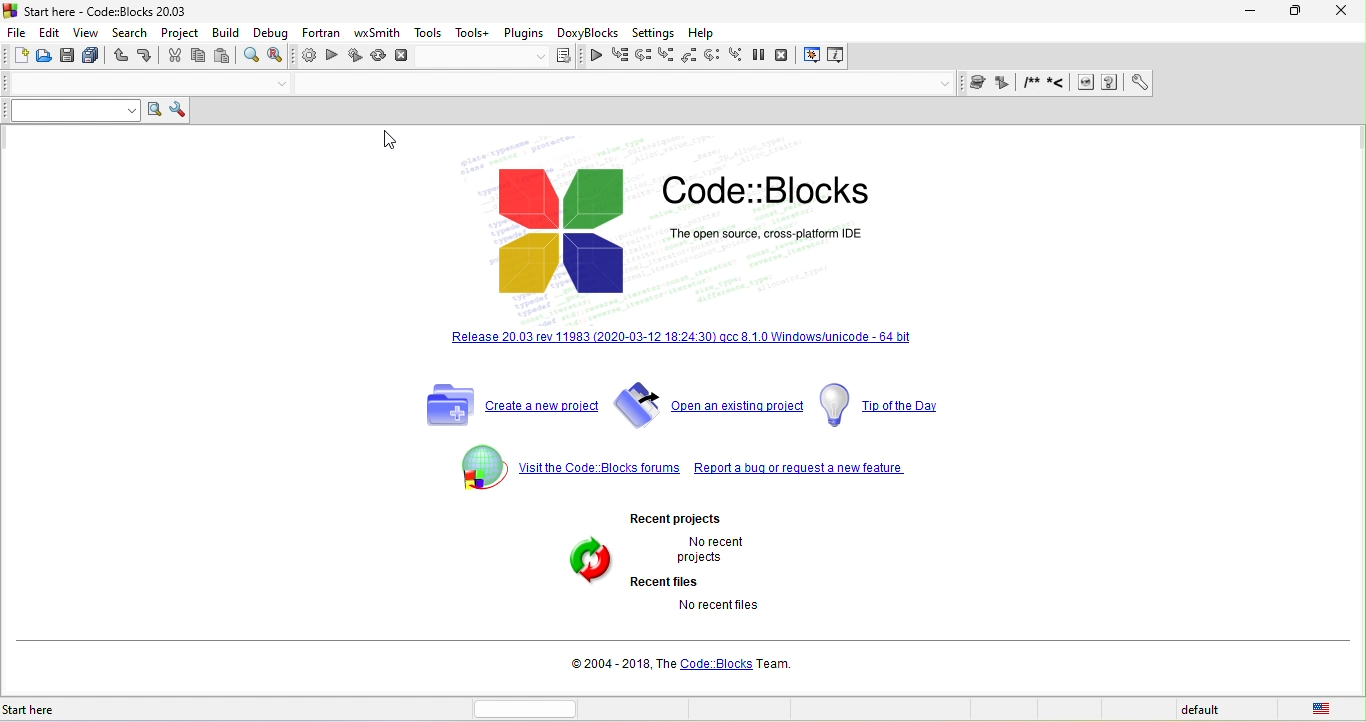 This screenshot has width=1366, height=722. What do you see at coordinates (171, 56) in the screenshot?
I see `cut` at bounding box center [171, 56].